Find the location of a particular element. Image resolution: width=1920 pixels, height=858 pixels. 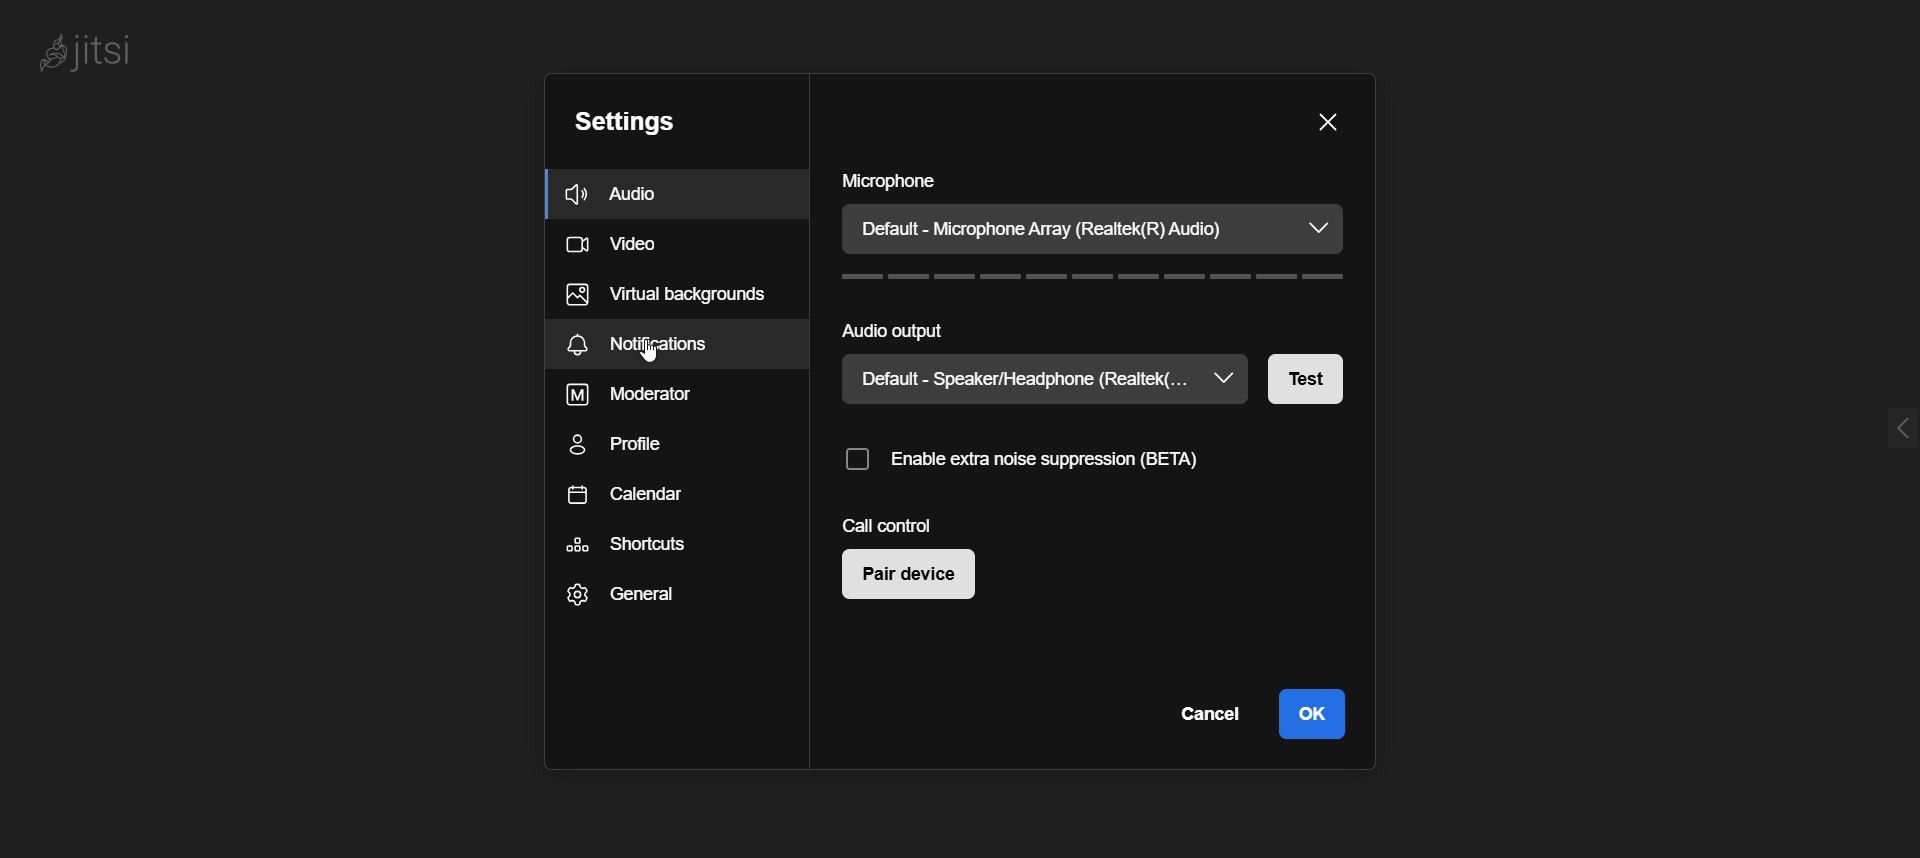

Audio is located at coordinates (658, 193).